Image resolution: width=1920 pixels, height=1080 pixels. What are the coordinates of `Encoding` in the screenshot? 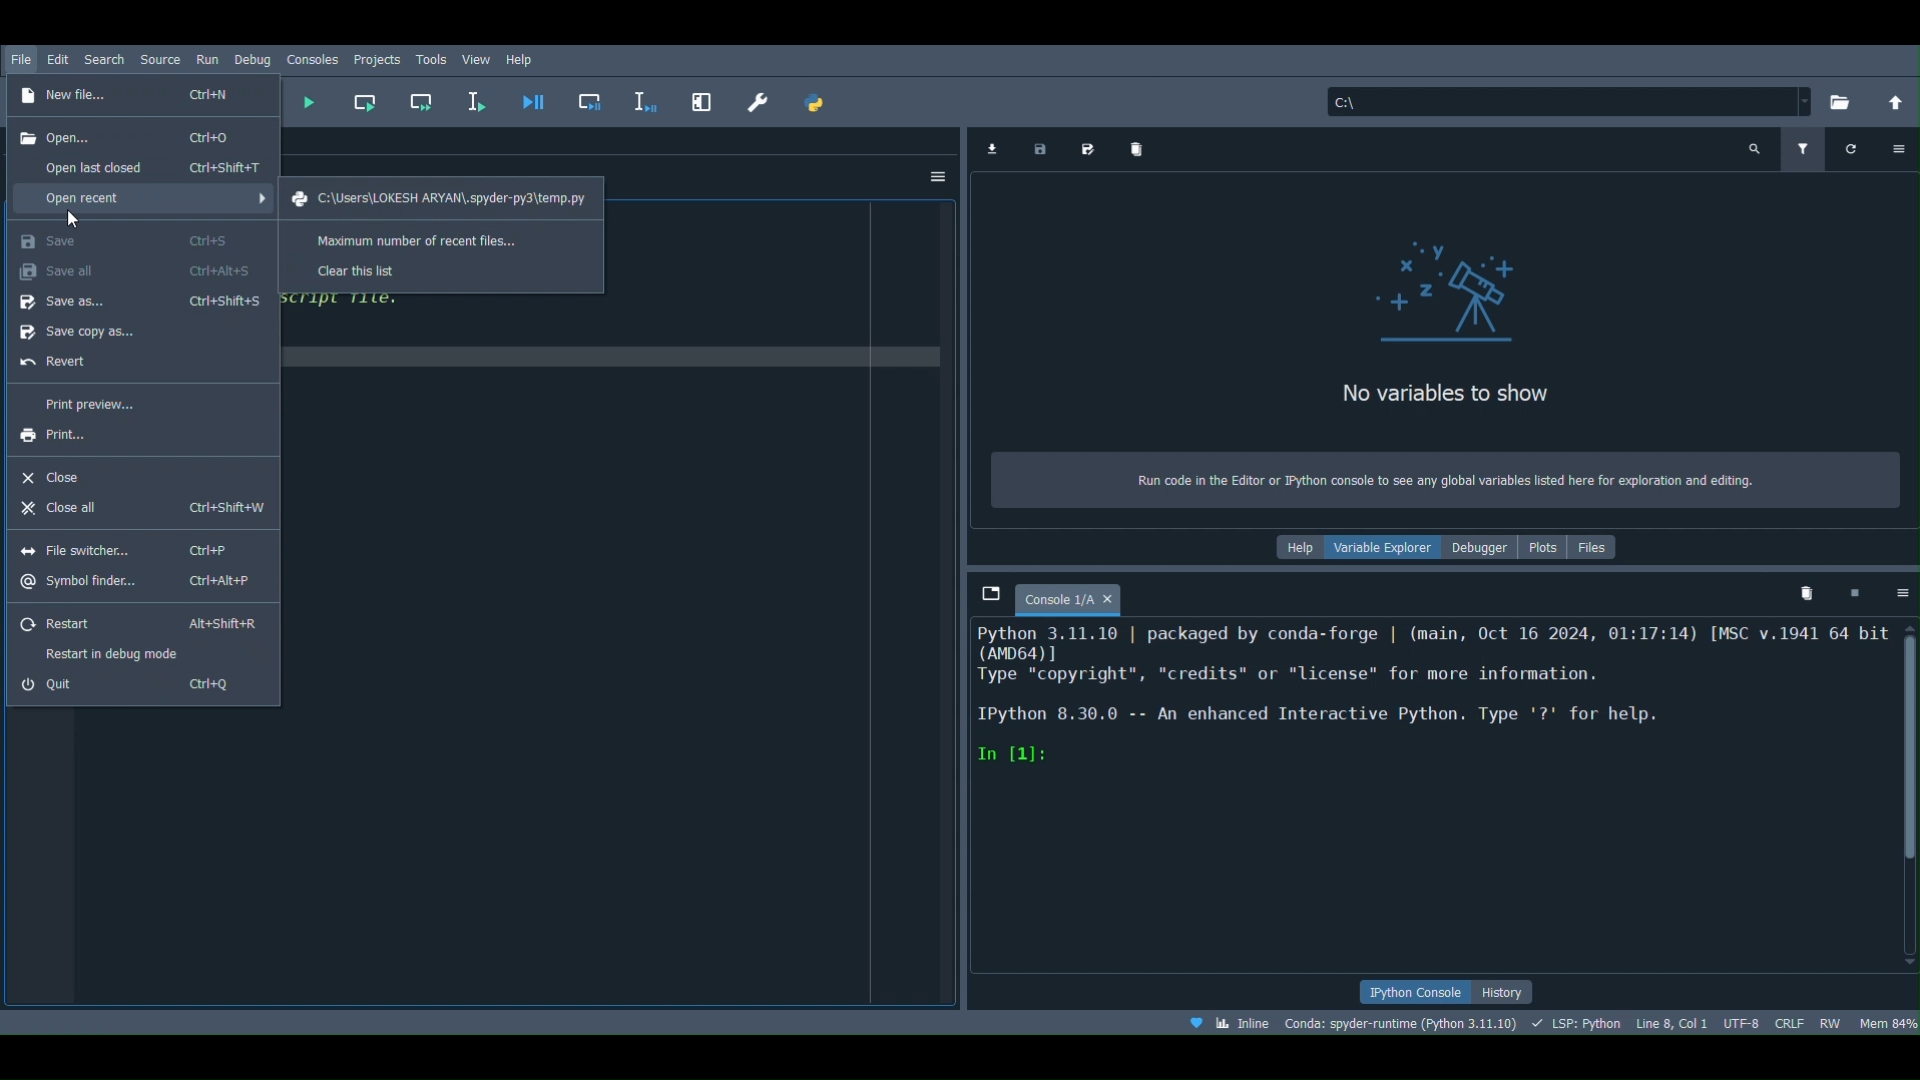 It's located at (1736, 1021).